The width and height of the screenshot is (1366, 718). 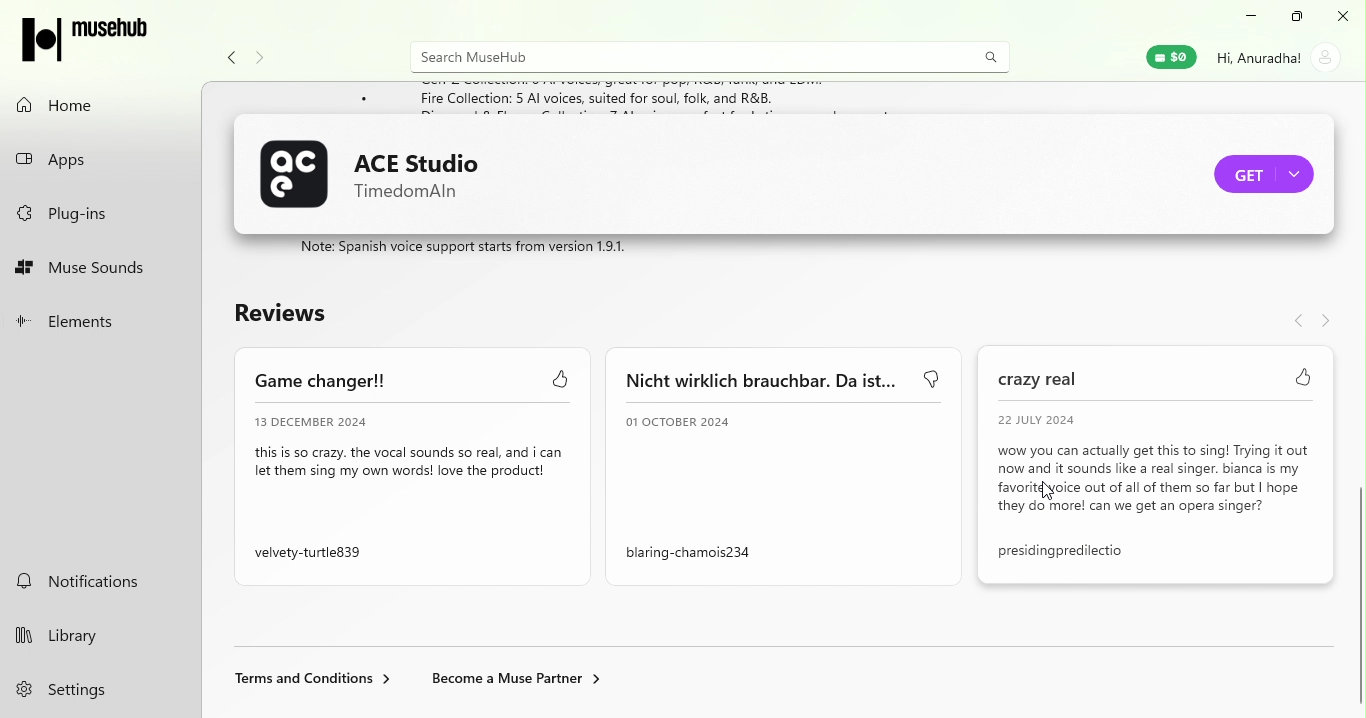 I want to click on Navigate forward, so click(x=258, y=53).